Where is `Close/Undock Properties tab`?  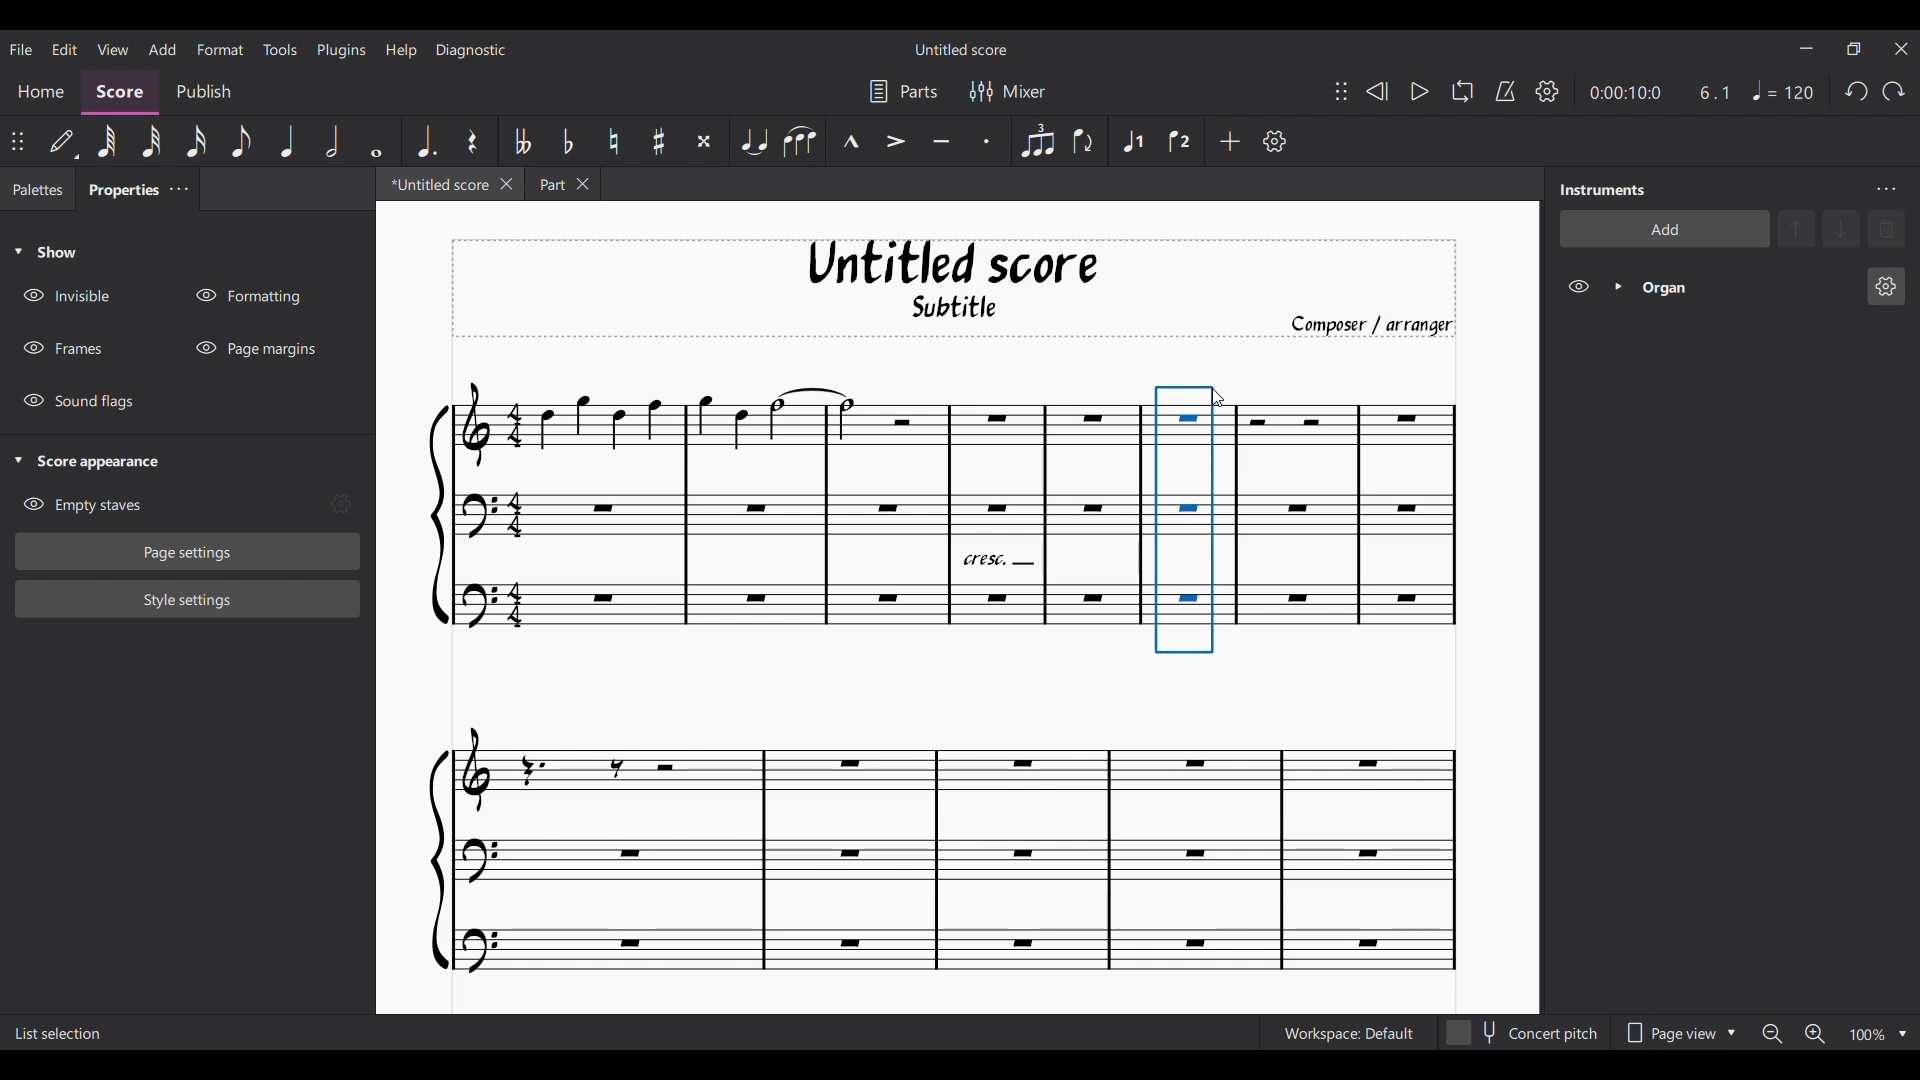
Close/Undock Properties tab is located at coordinates (178, 188).